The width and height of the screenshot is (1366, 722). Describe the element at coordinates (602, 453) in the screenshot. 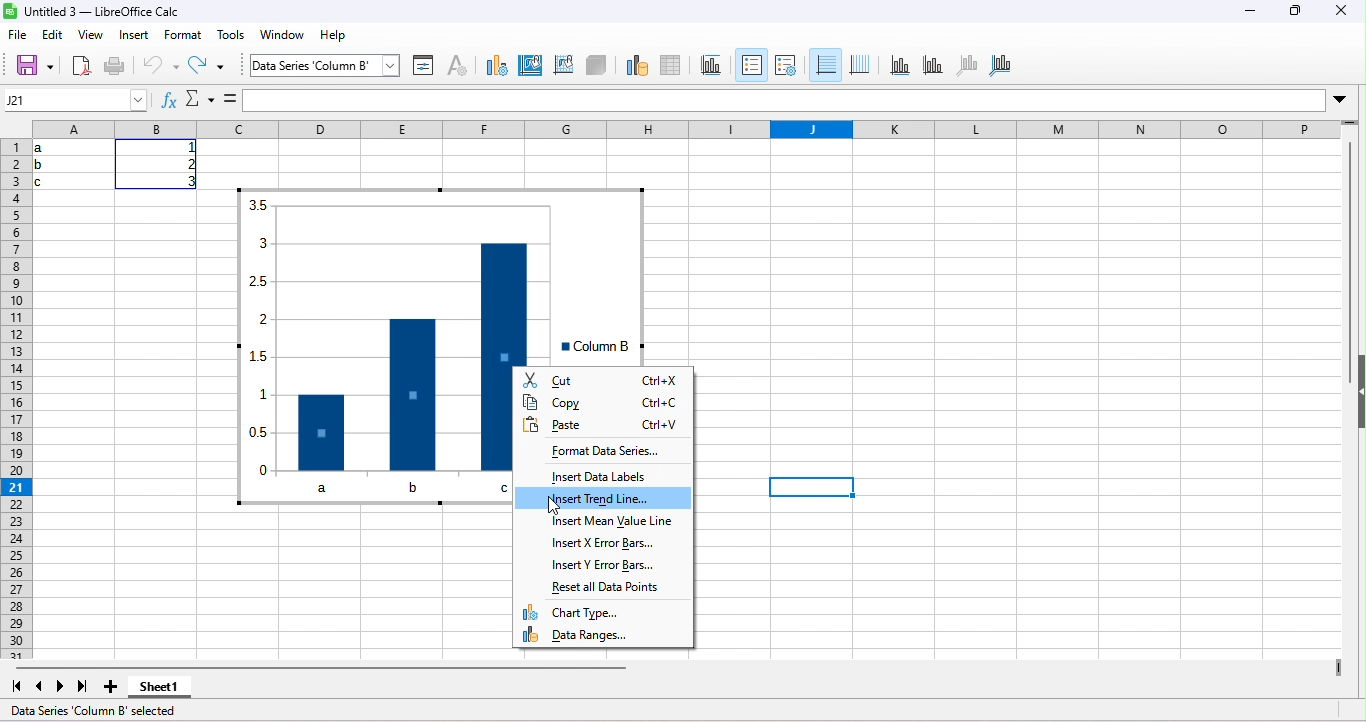

I see `format data series` at that location.